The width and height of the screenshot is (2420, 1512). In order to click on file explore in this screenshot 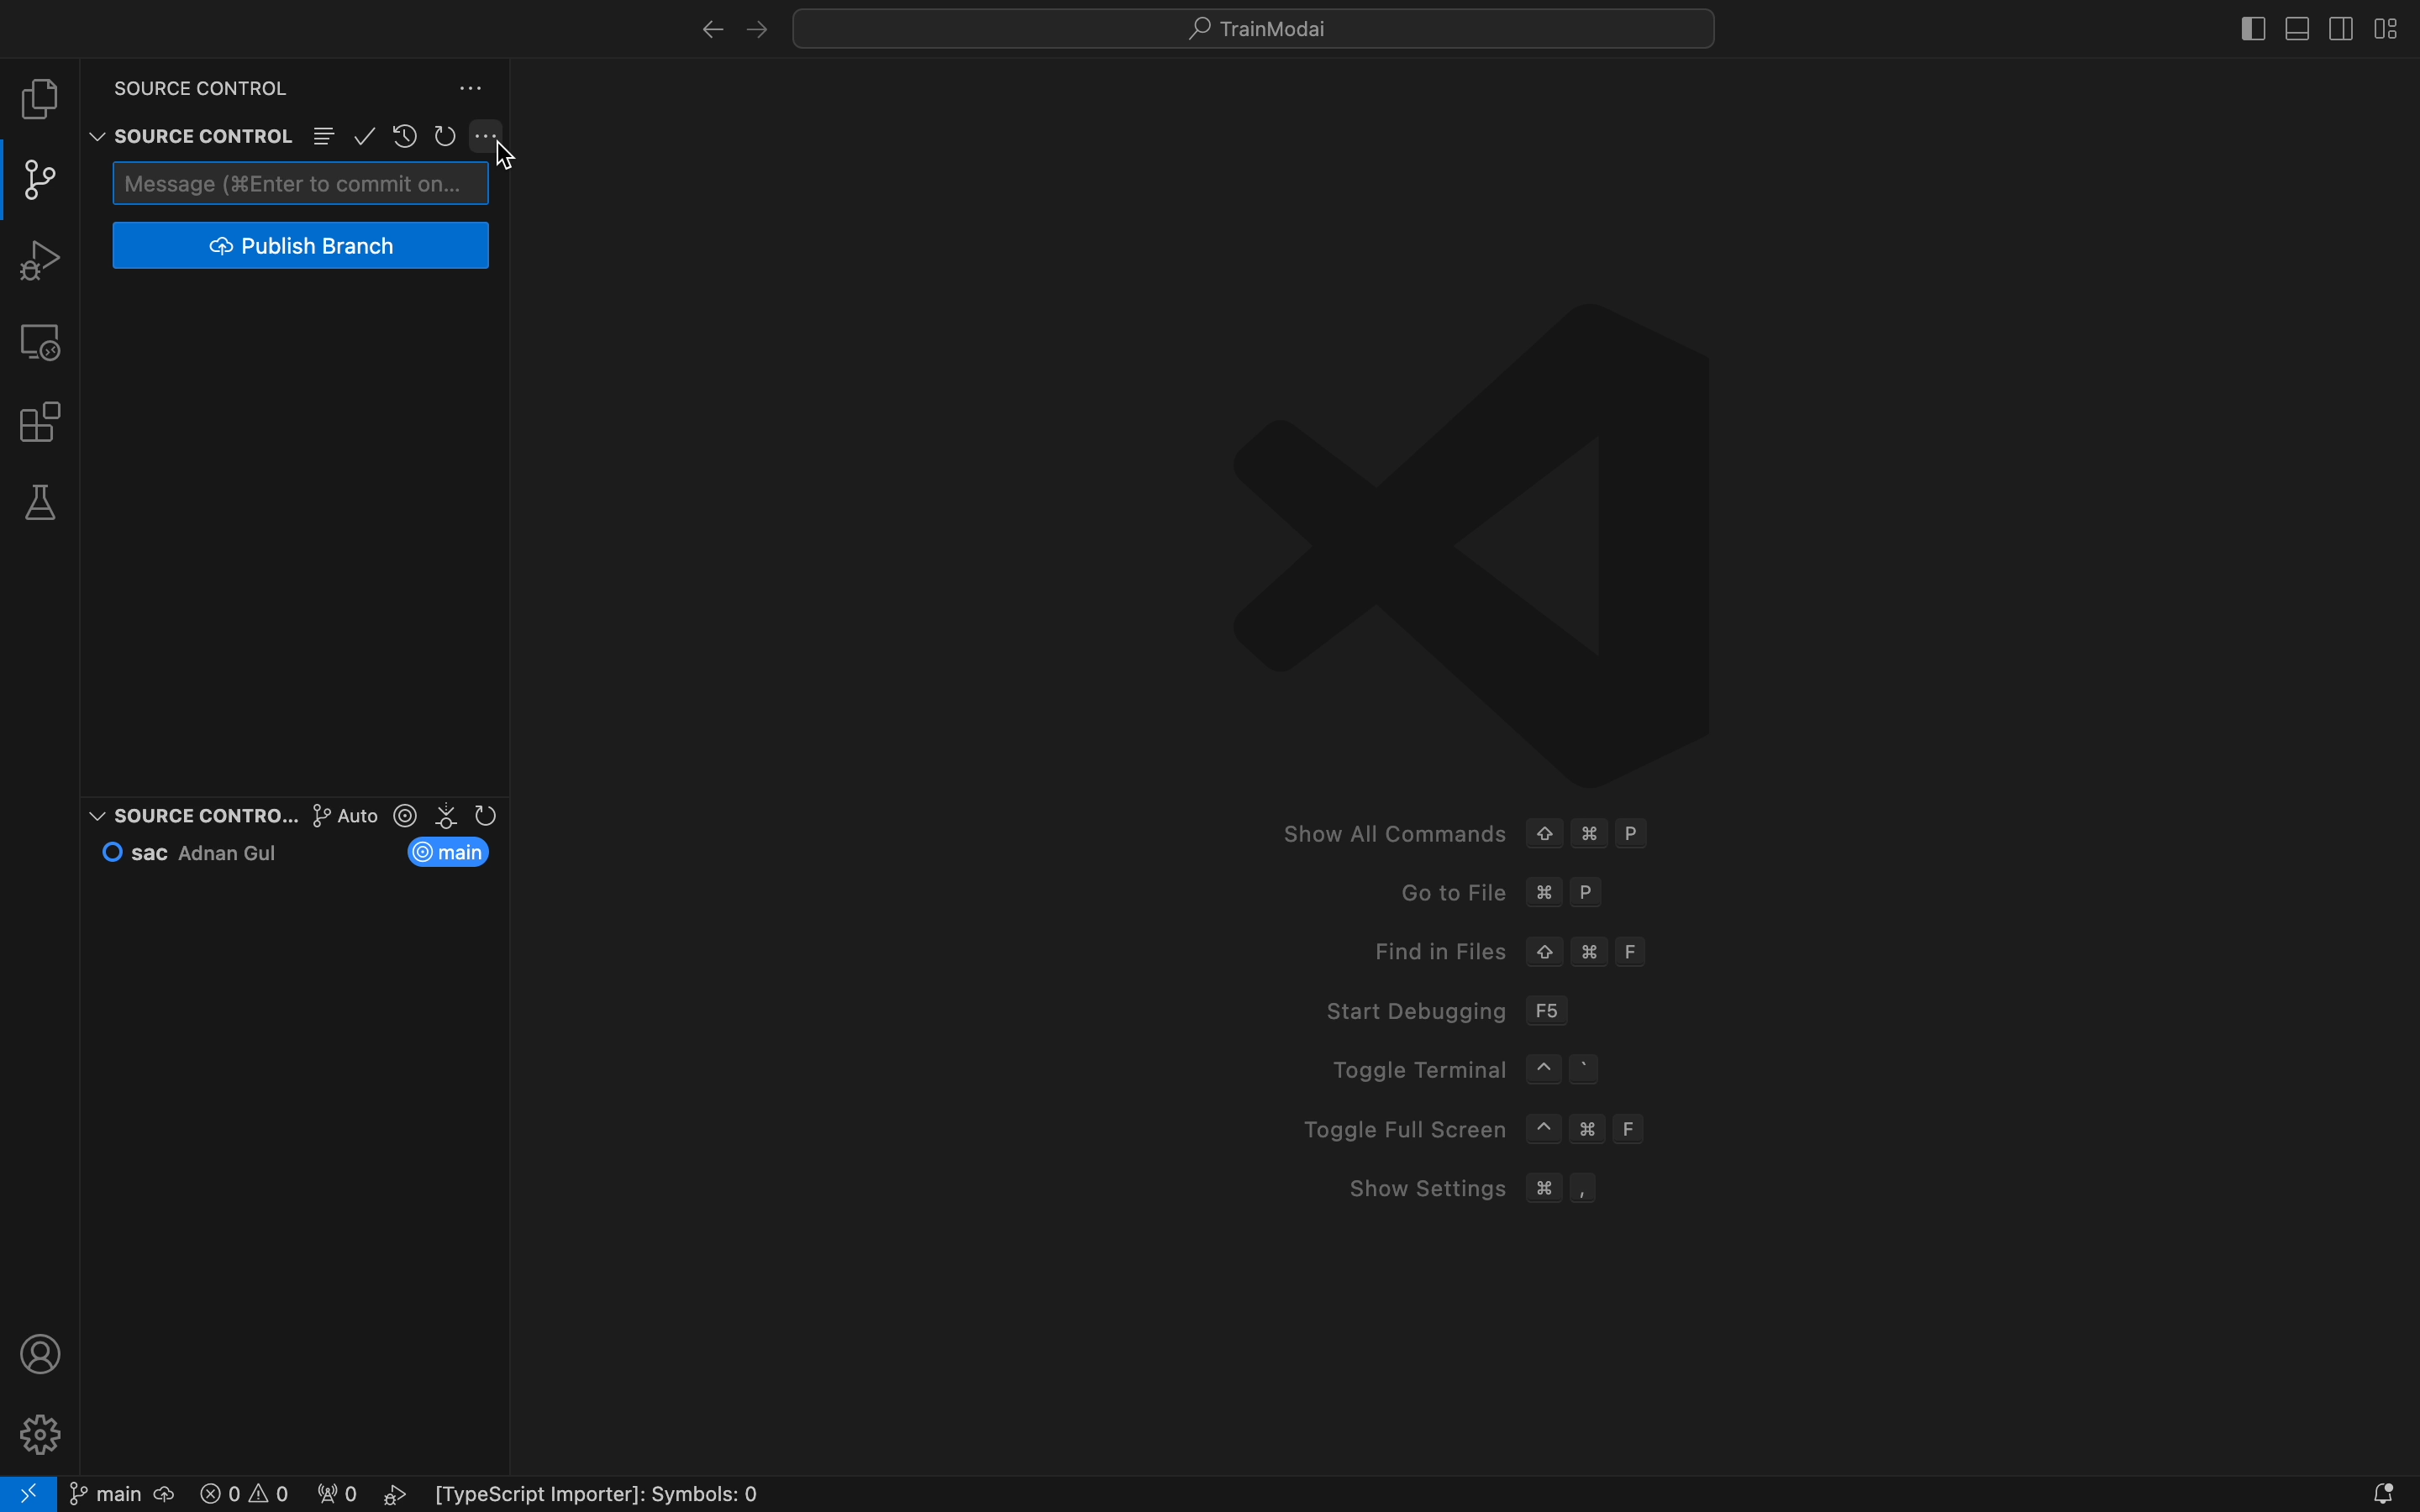, I will do `click(43, 99)`.